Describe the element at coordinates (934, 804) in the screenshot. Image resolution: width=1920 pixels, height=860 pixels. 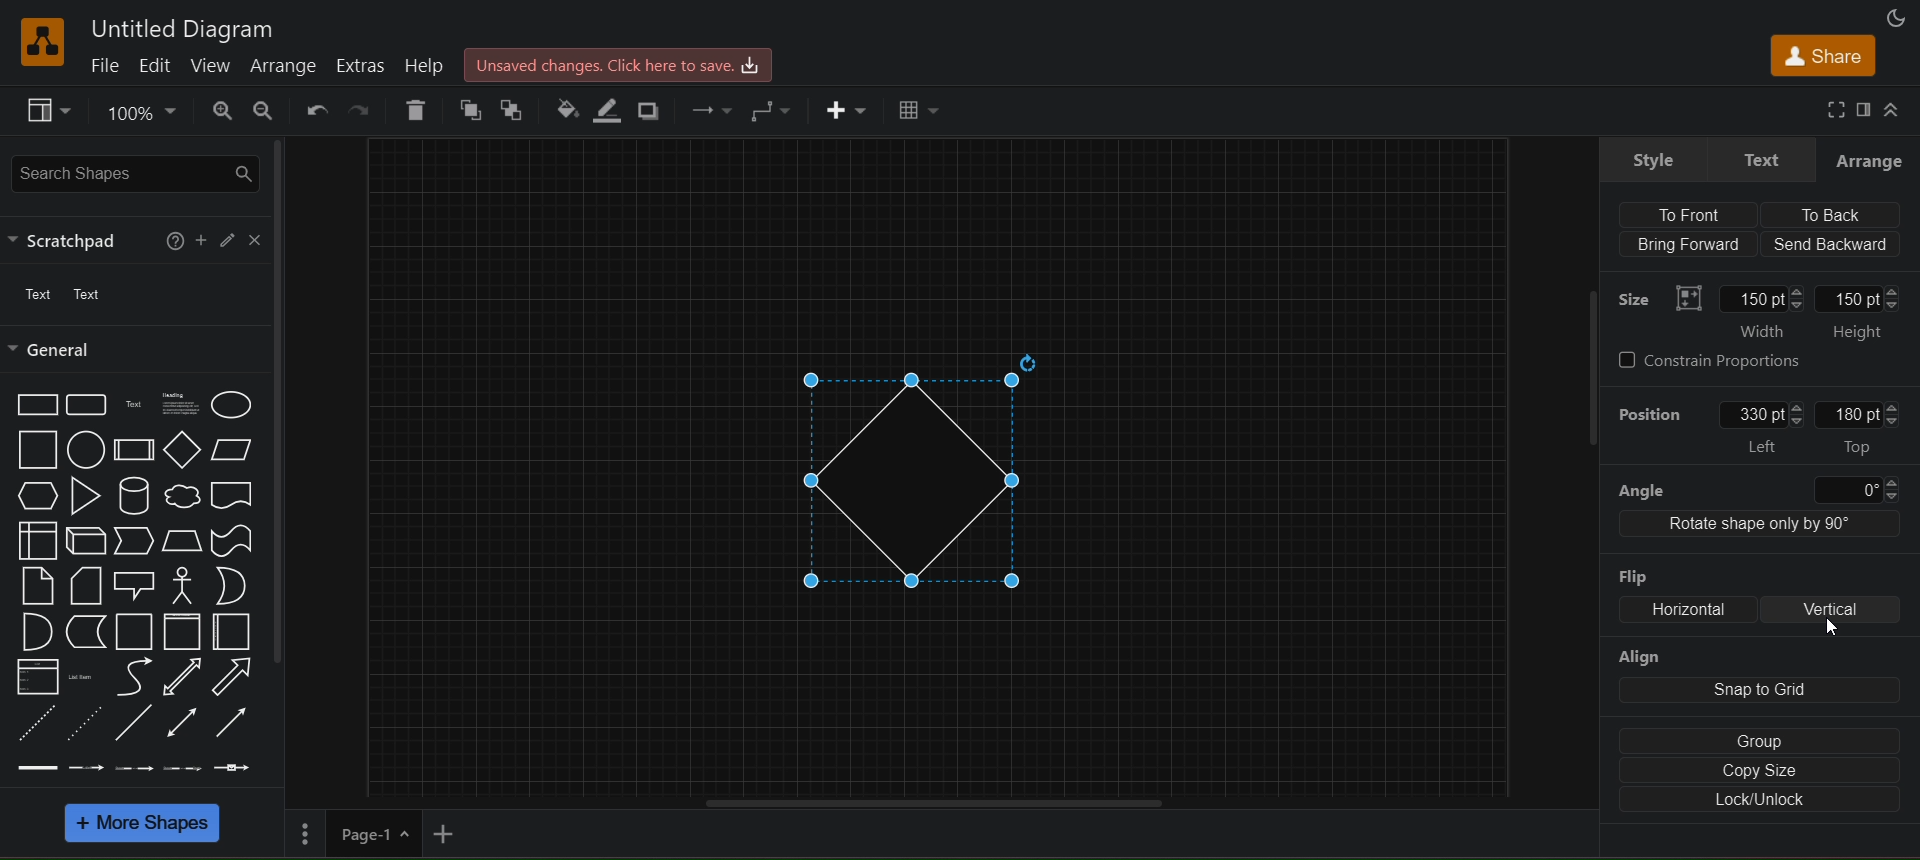
I see `horizontal scroll bar` at that location.